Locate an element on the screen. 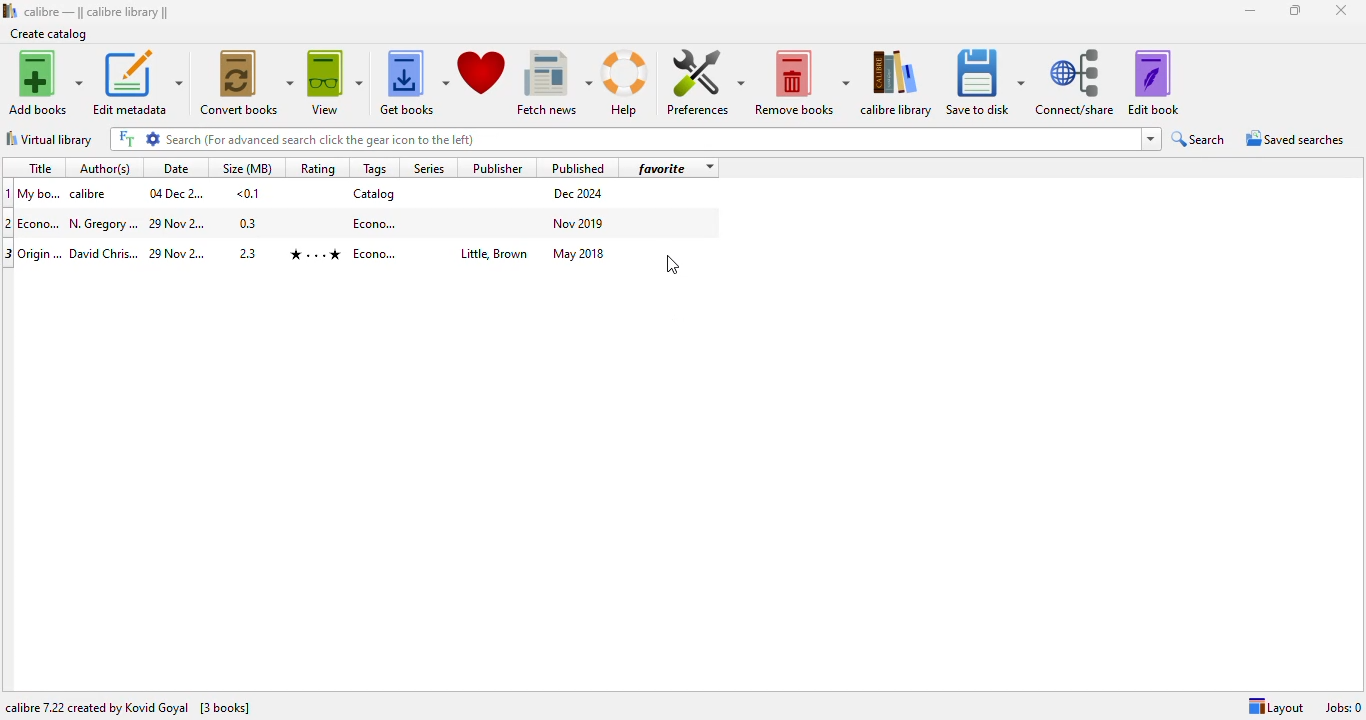  fetch news is located at coordinates (554, 83).